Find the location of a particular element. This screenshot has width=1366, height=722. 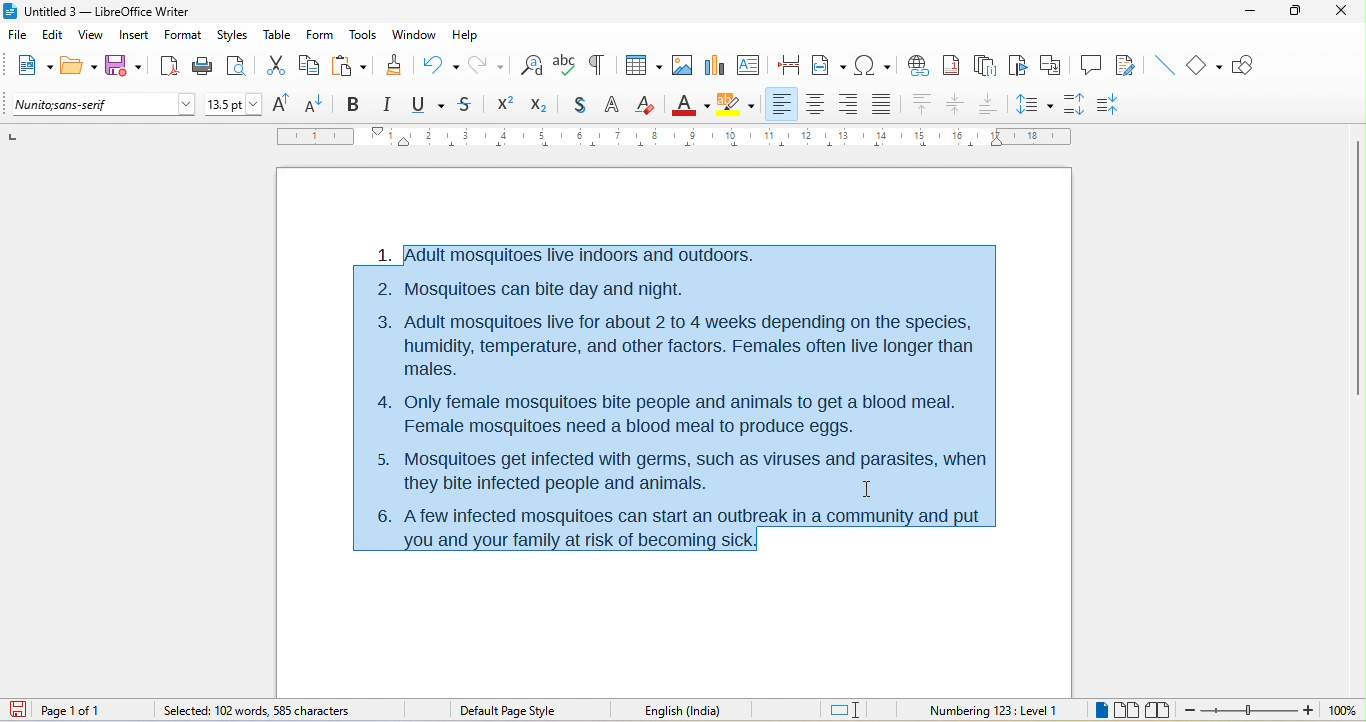

view is located at coordinates (94, 36).